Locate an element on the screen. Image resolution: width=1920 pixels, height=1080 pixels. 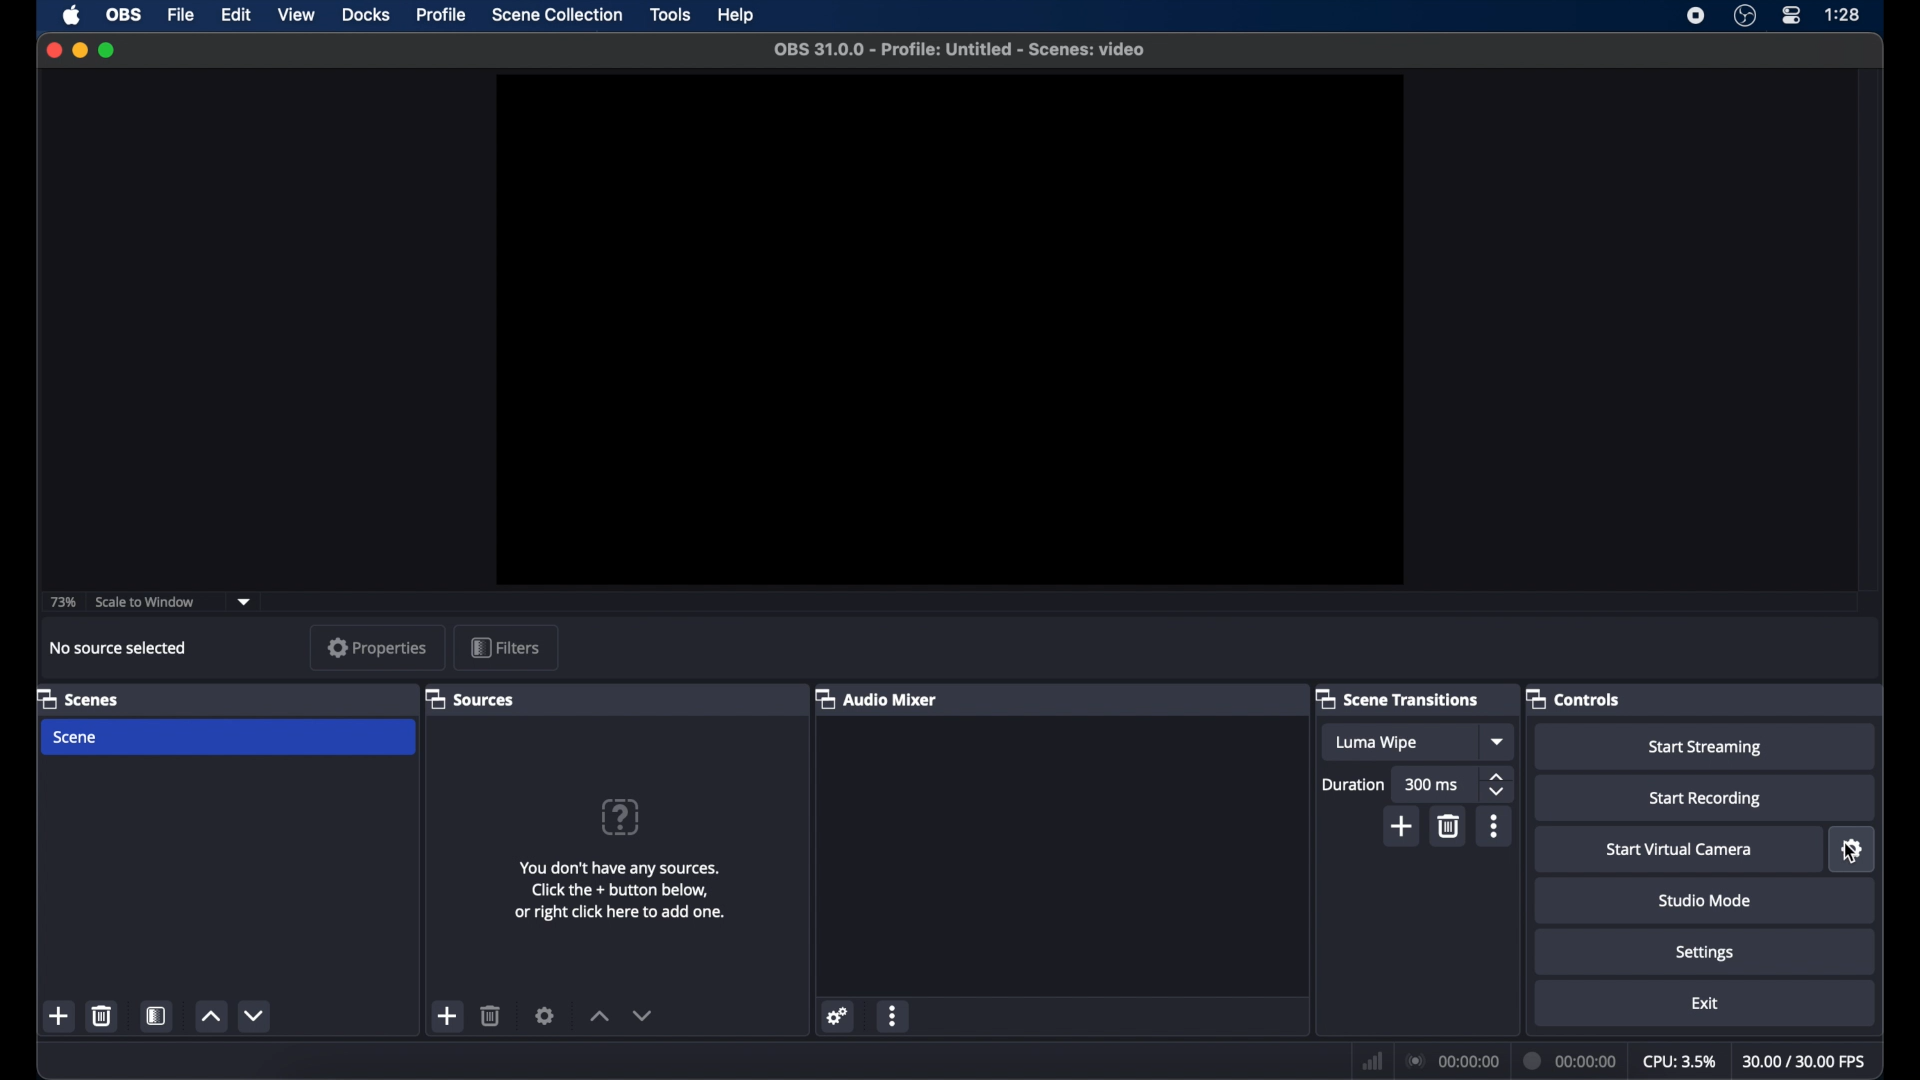
file name is located at coordinates (960, 50).